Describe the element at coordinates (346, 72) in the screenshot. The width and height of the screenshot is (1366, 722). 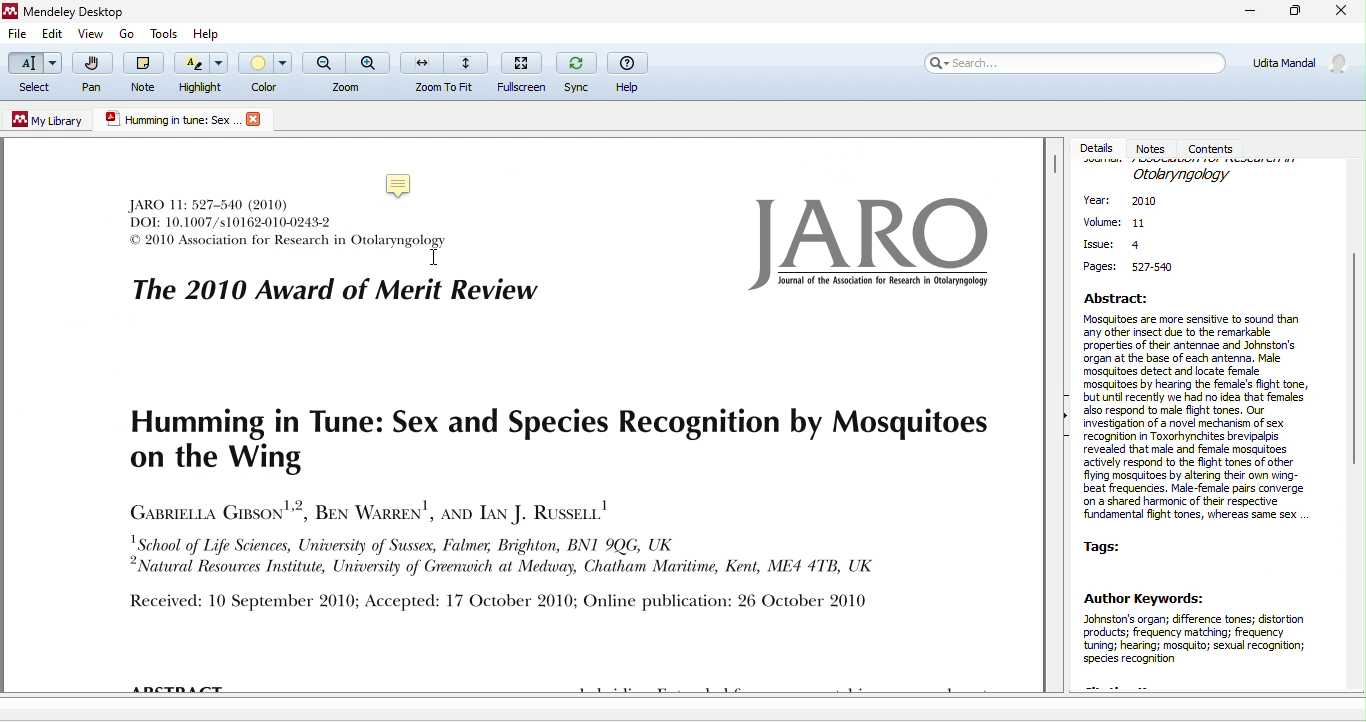
I see `zoom` at that location.